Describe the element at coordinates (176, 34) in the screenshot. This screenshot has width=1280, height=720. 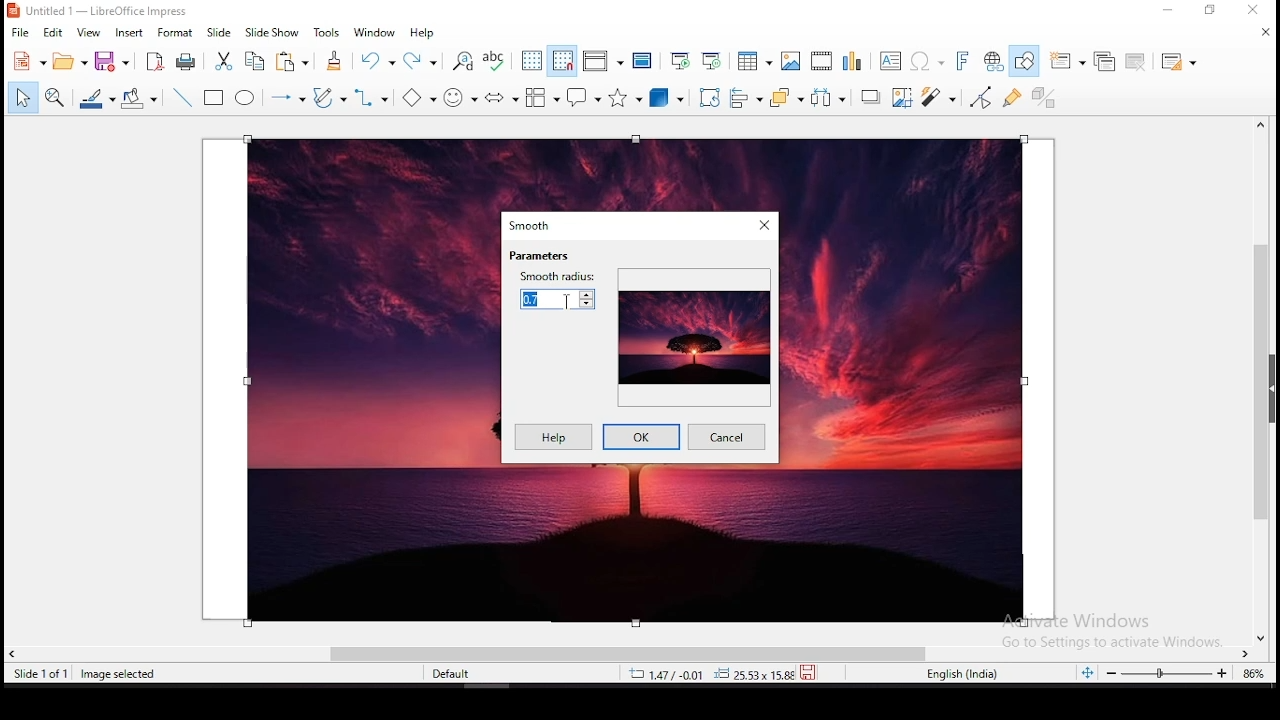
I see `format` at that location.